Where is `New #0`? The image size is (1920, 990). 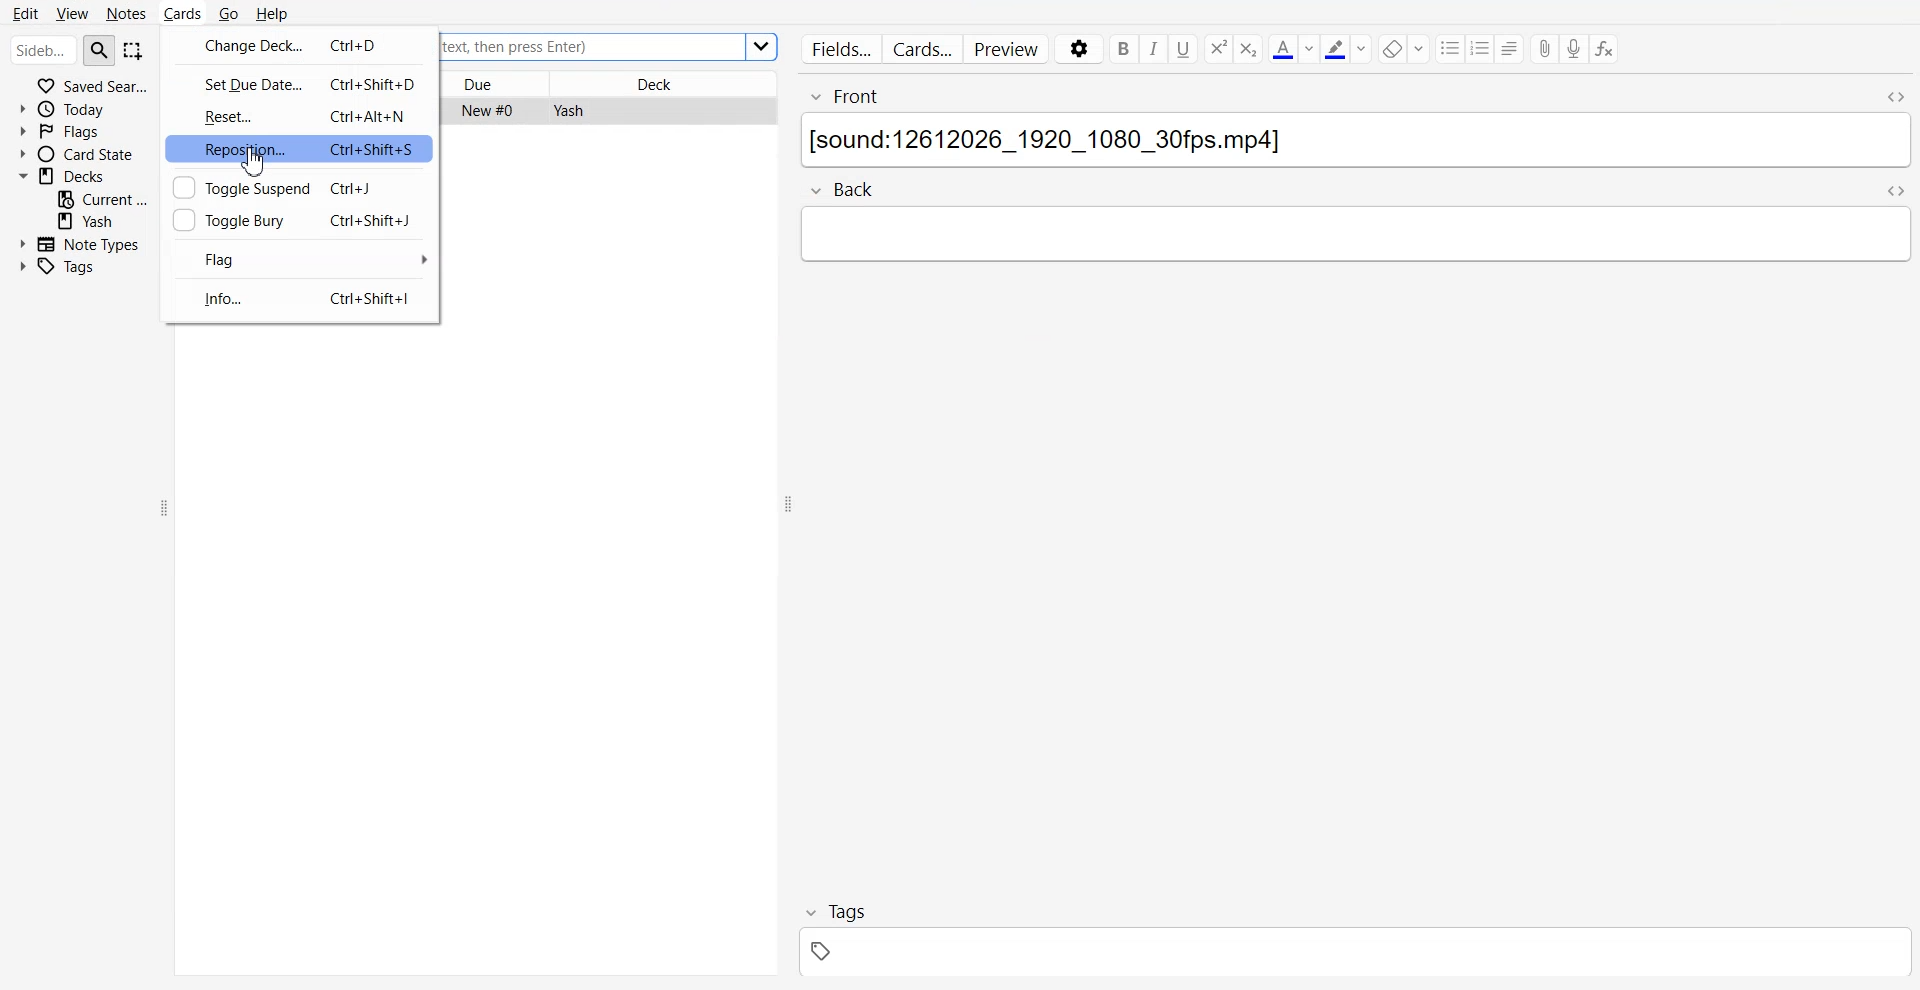 New #0 is located at coordinates (490, 110).